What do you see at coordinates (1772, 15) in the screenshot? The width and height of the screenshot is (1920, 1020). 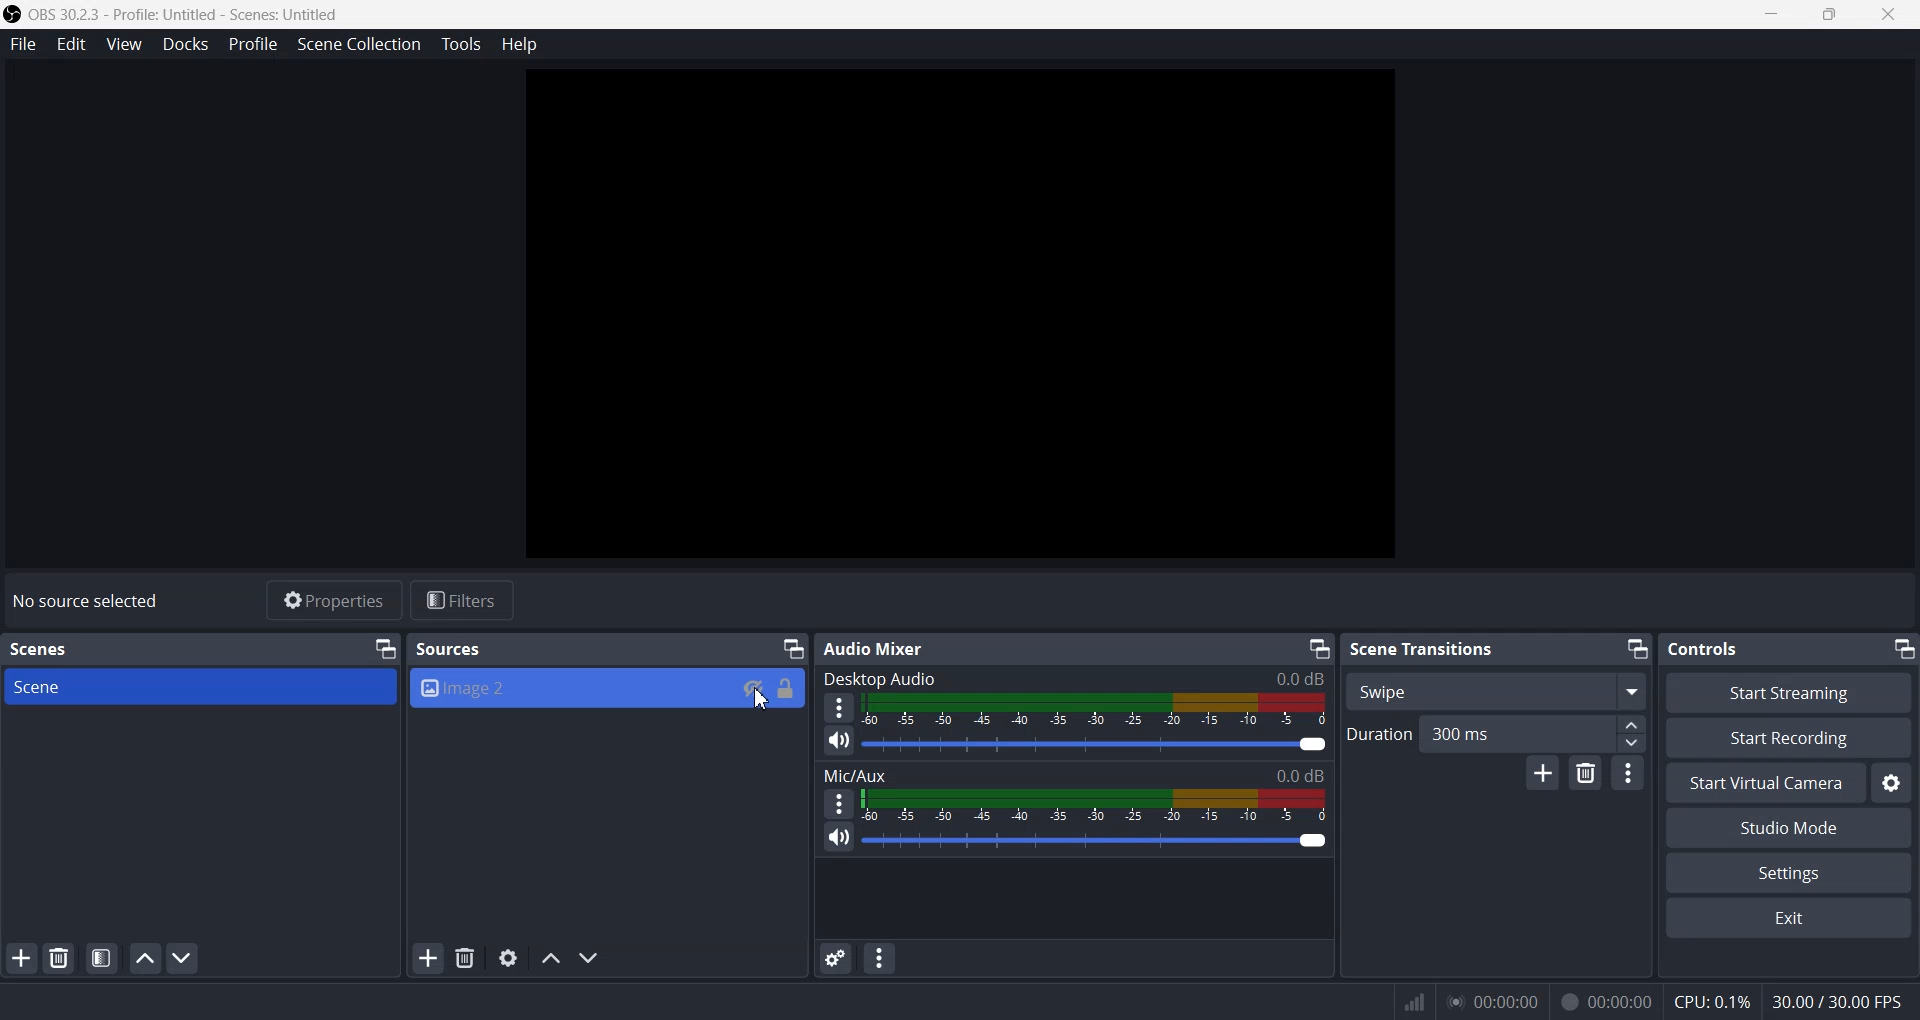 I see `Minimize` at bounding box center [1772, 15].